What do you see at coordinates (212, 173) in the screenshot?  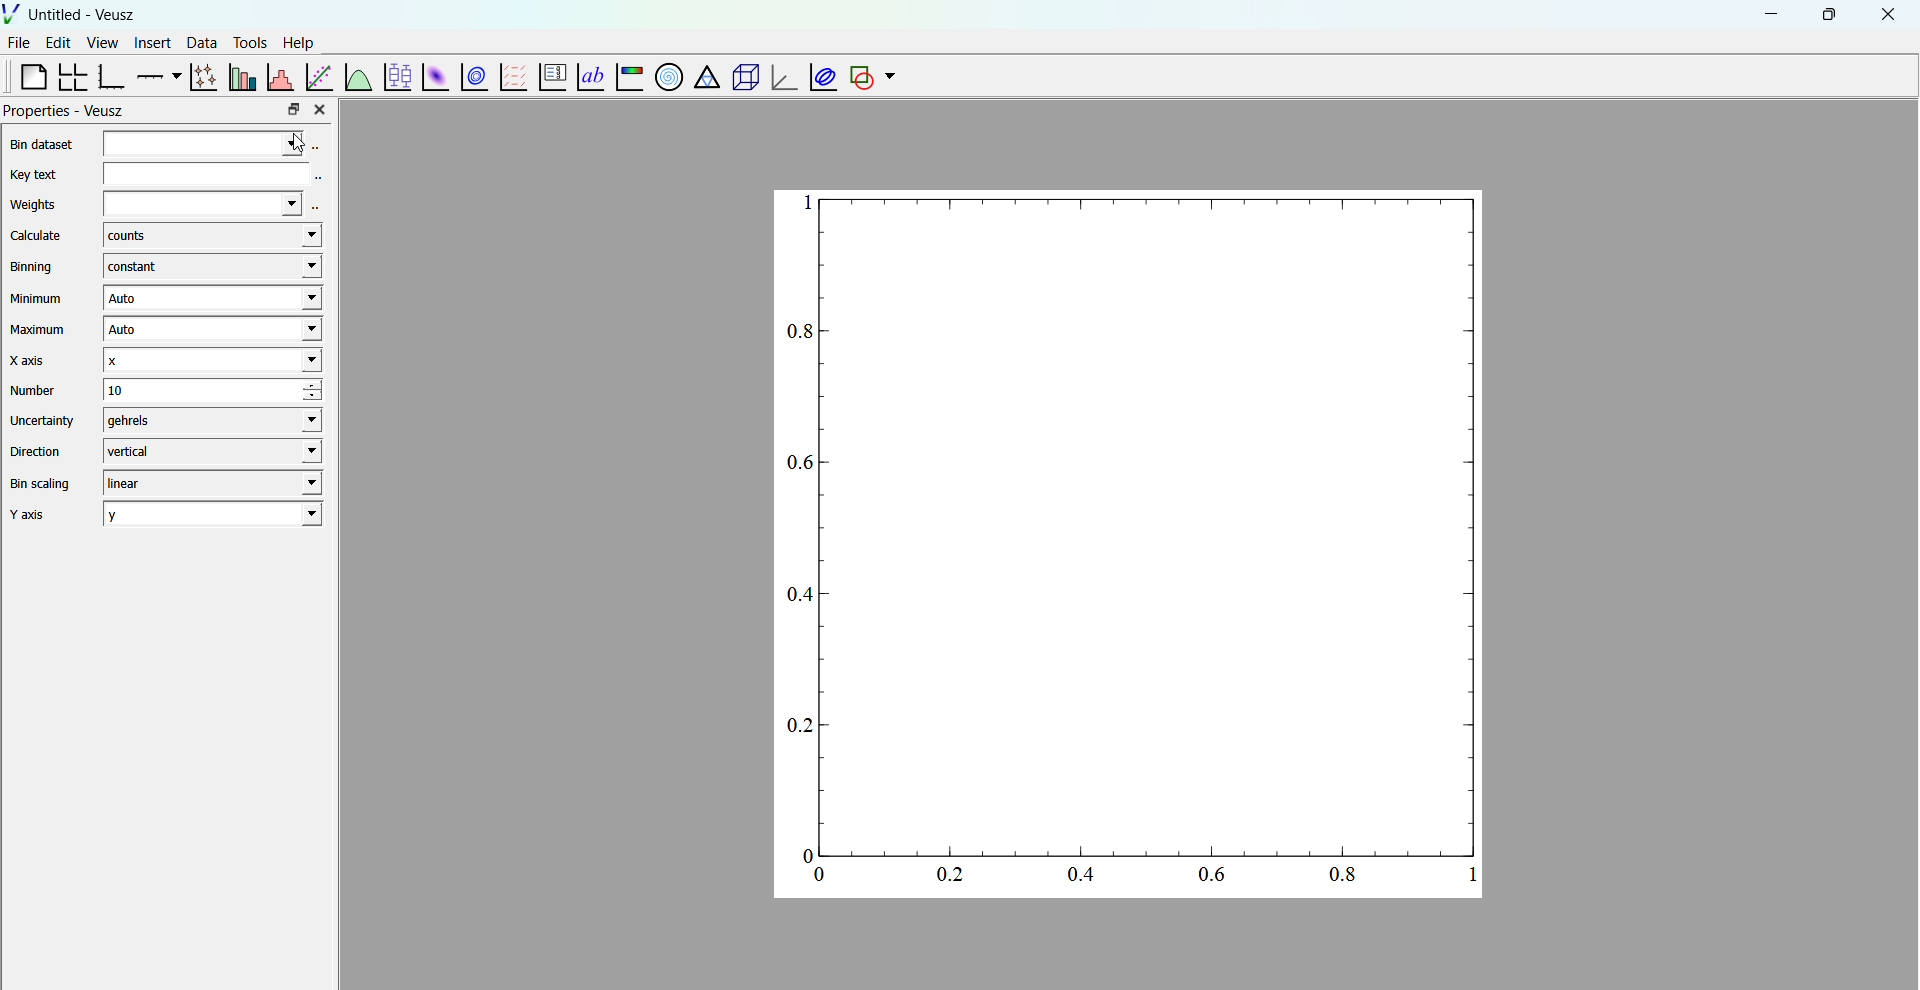 I see `Key Text Area` at bounding box center [212, 173].